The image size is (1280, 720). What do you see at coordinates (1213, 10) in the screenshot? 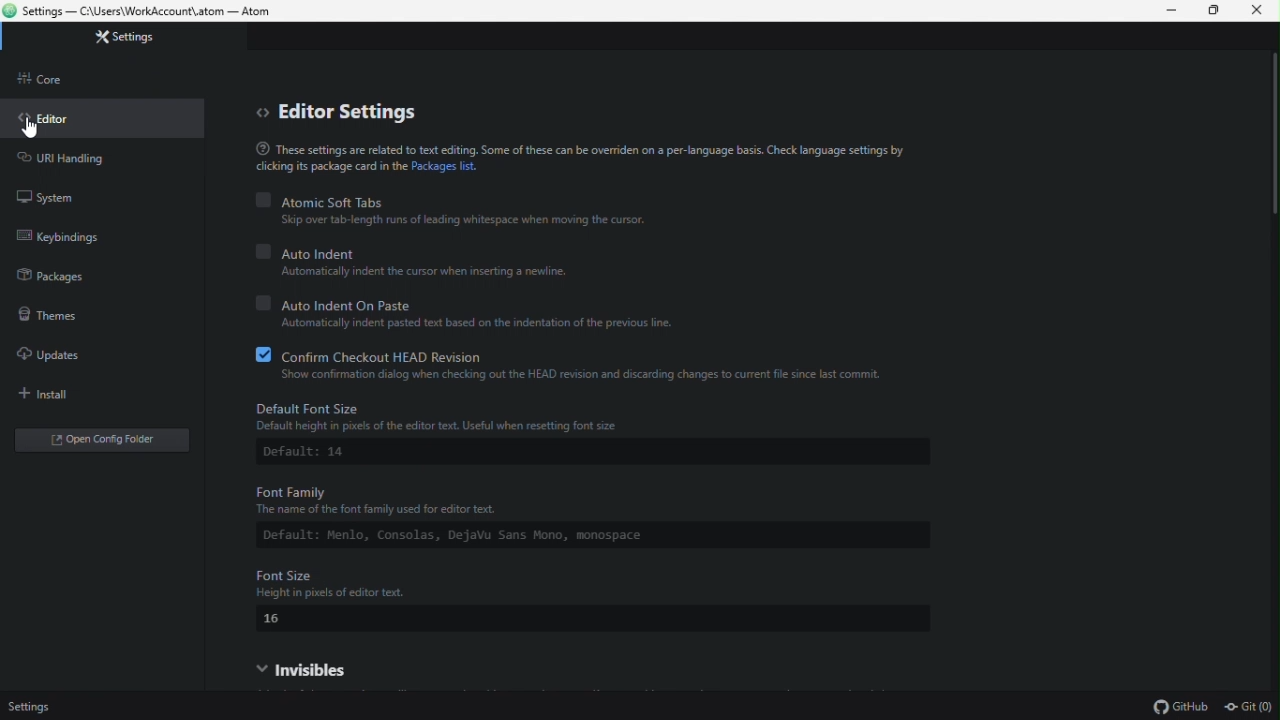
I see `Restore` at bounding box center [1213, 10].